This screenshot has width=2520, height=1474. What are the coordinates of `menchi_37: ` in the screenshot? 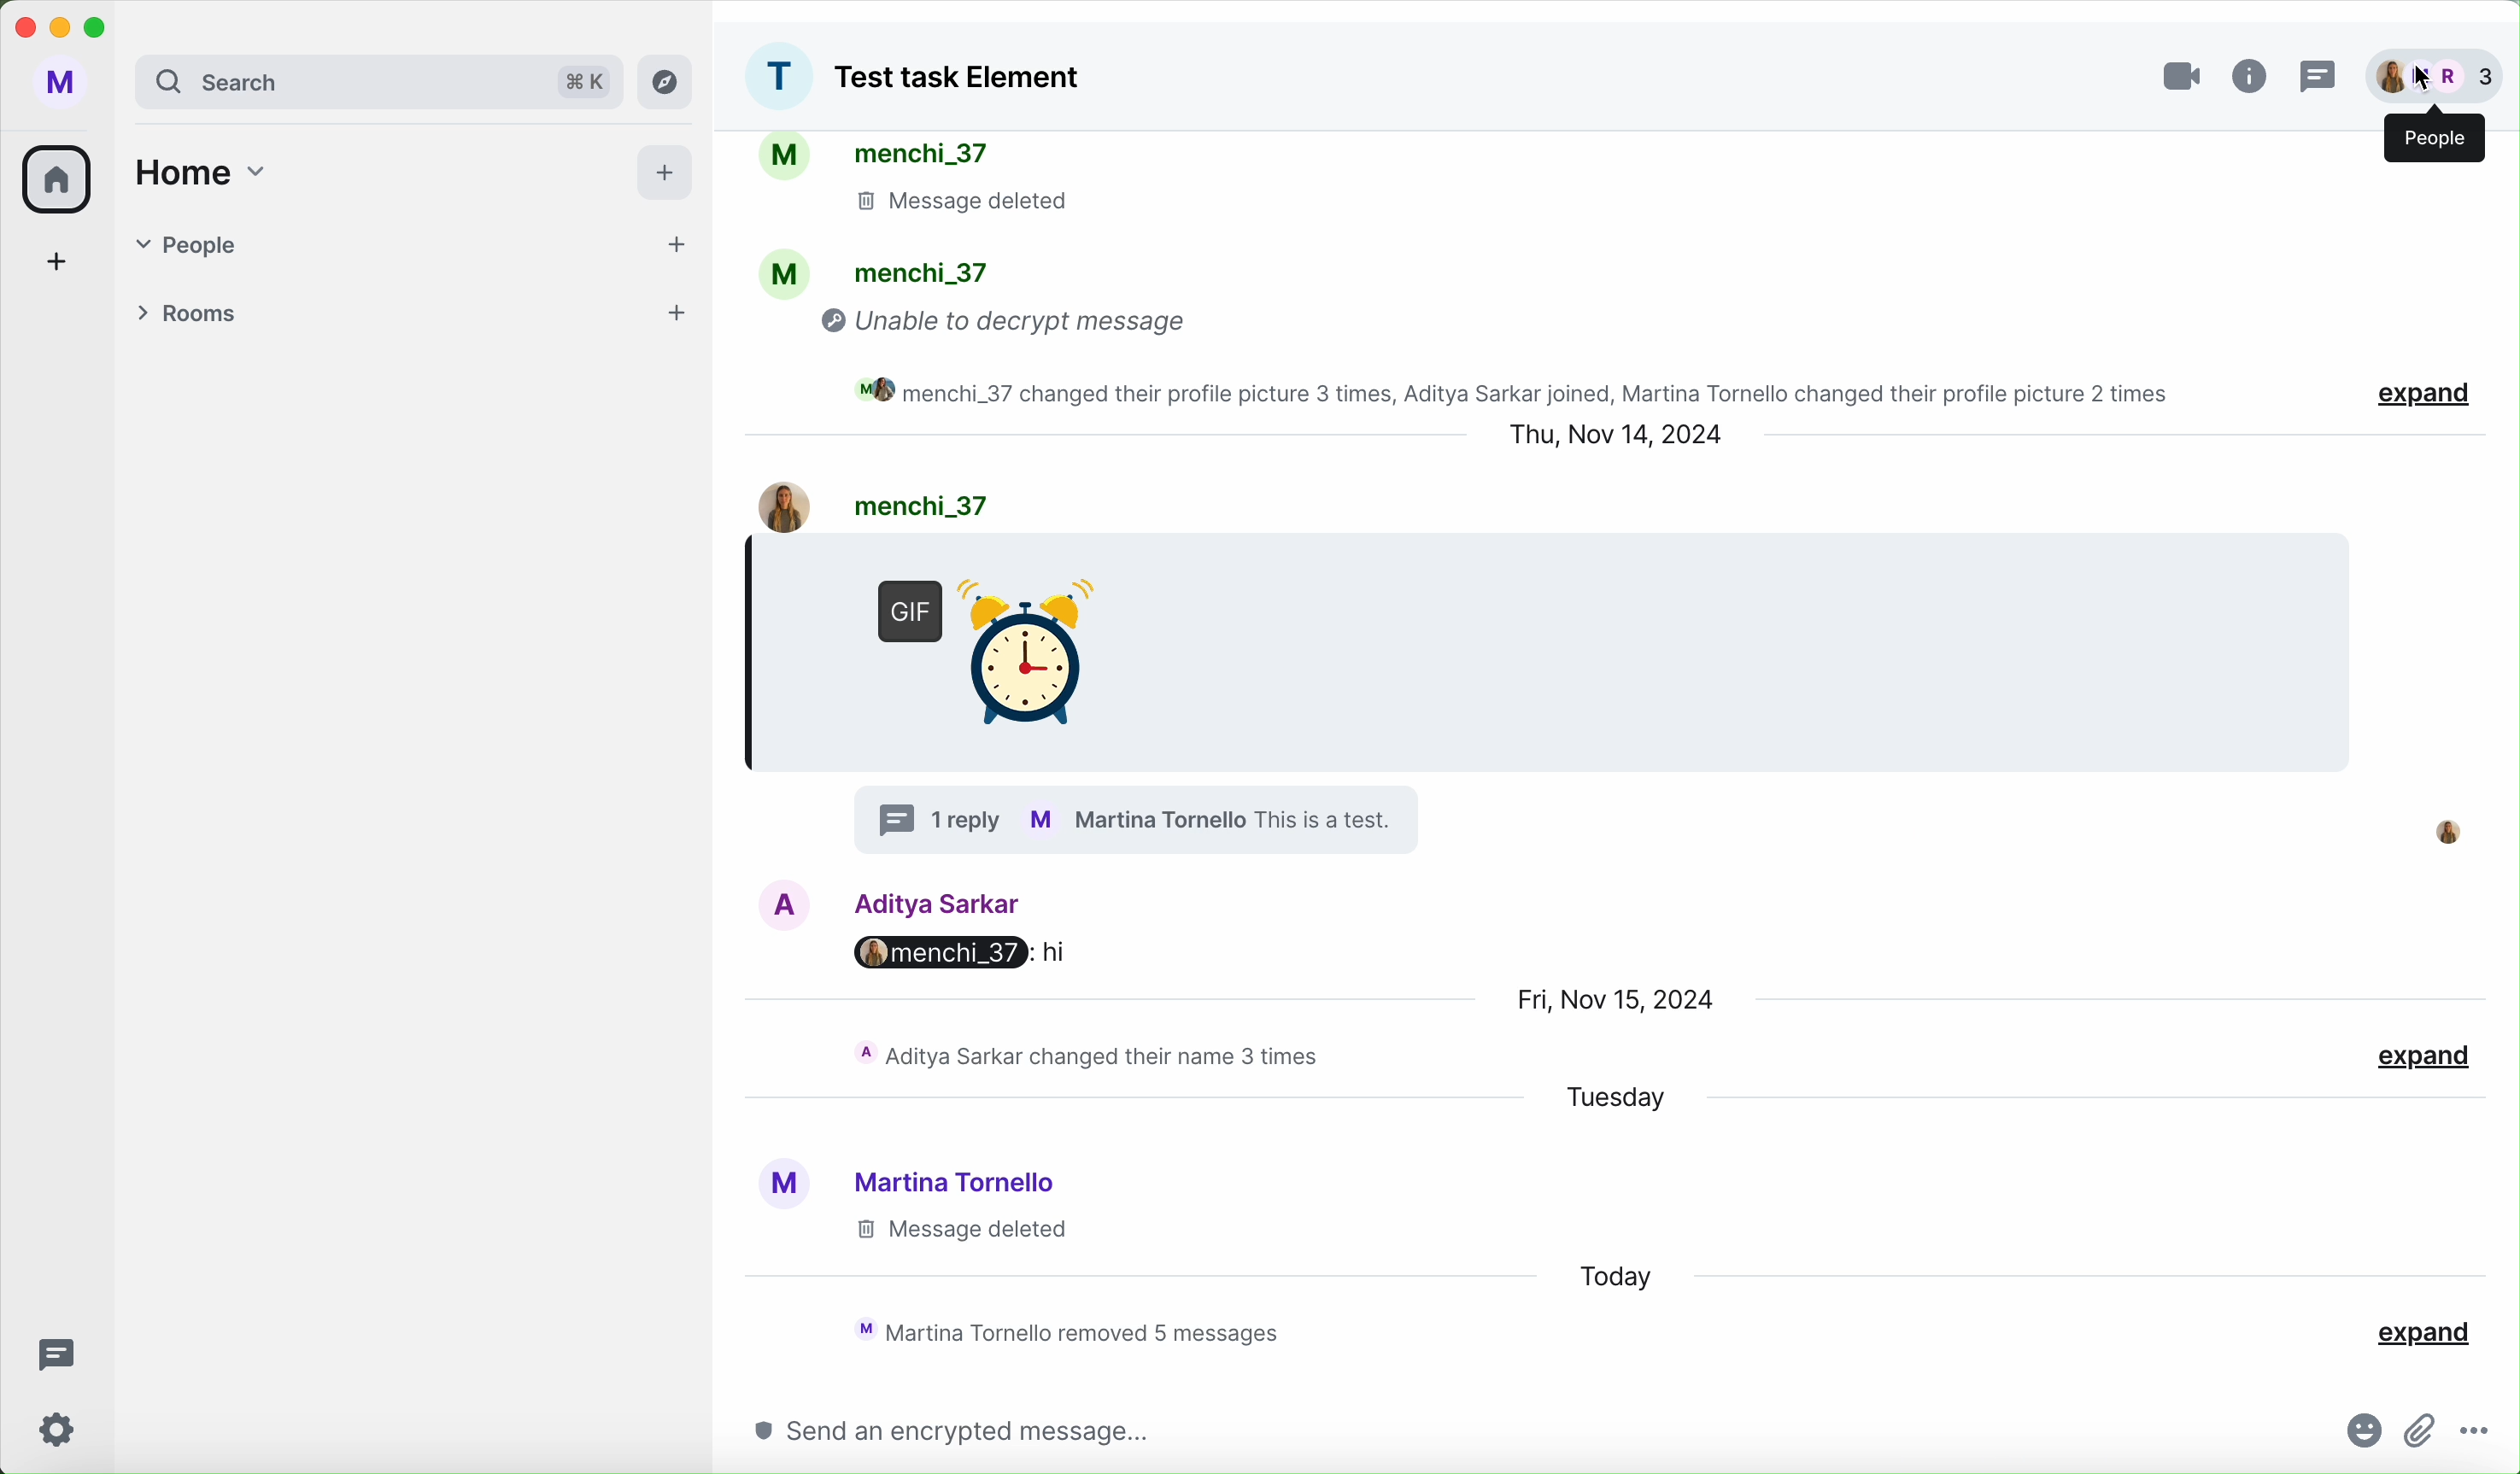 It's located at (931, 952).